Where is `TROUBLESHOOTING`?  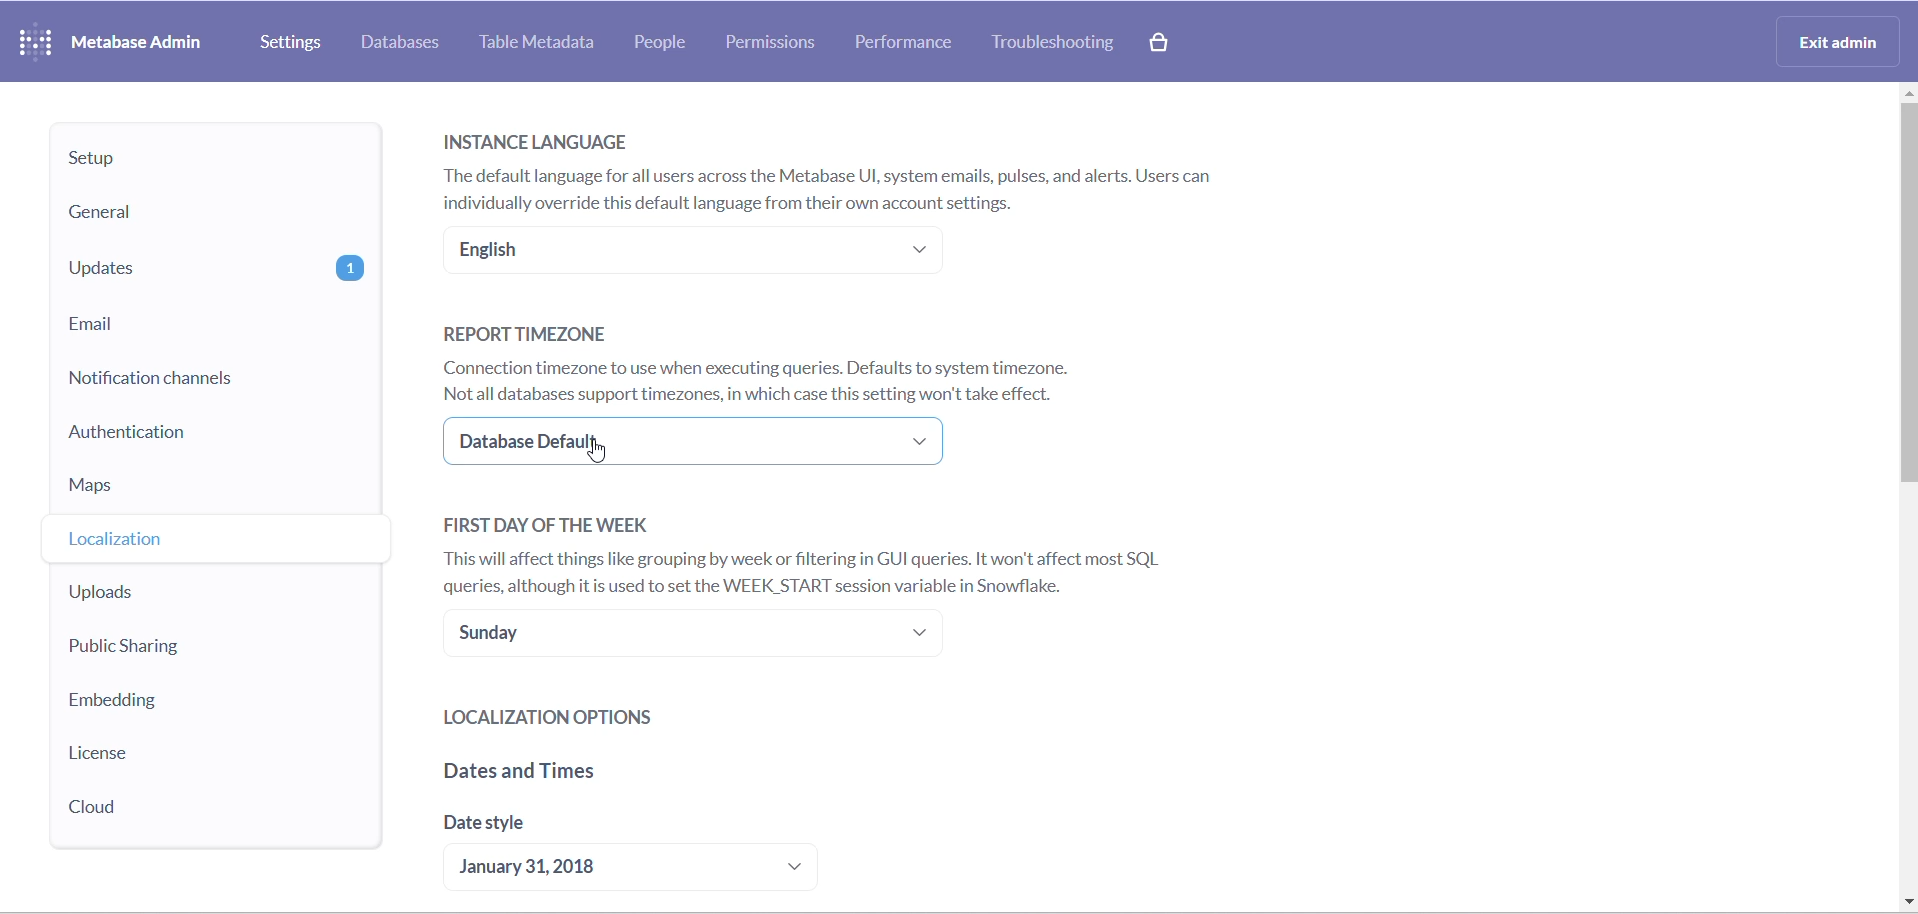
TROUBLESHOOTING is located at coordinates (1057, 45).